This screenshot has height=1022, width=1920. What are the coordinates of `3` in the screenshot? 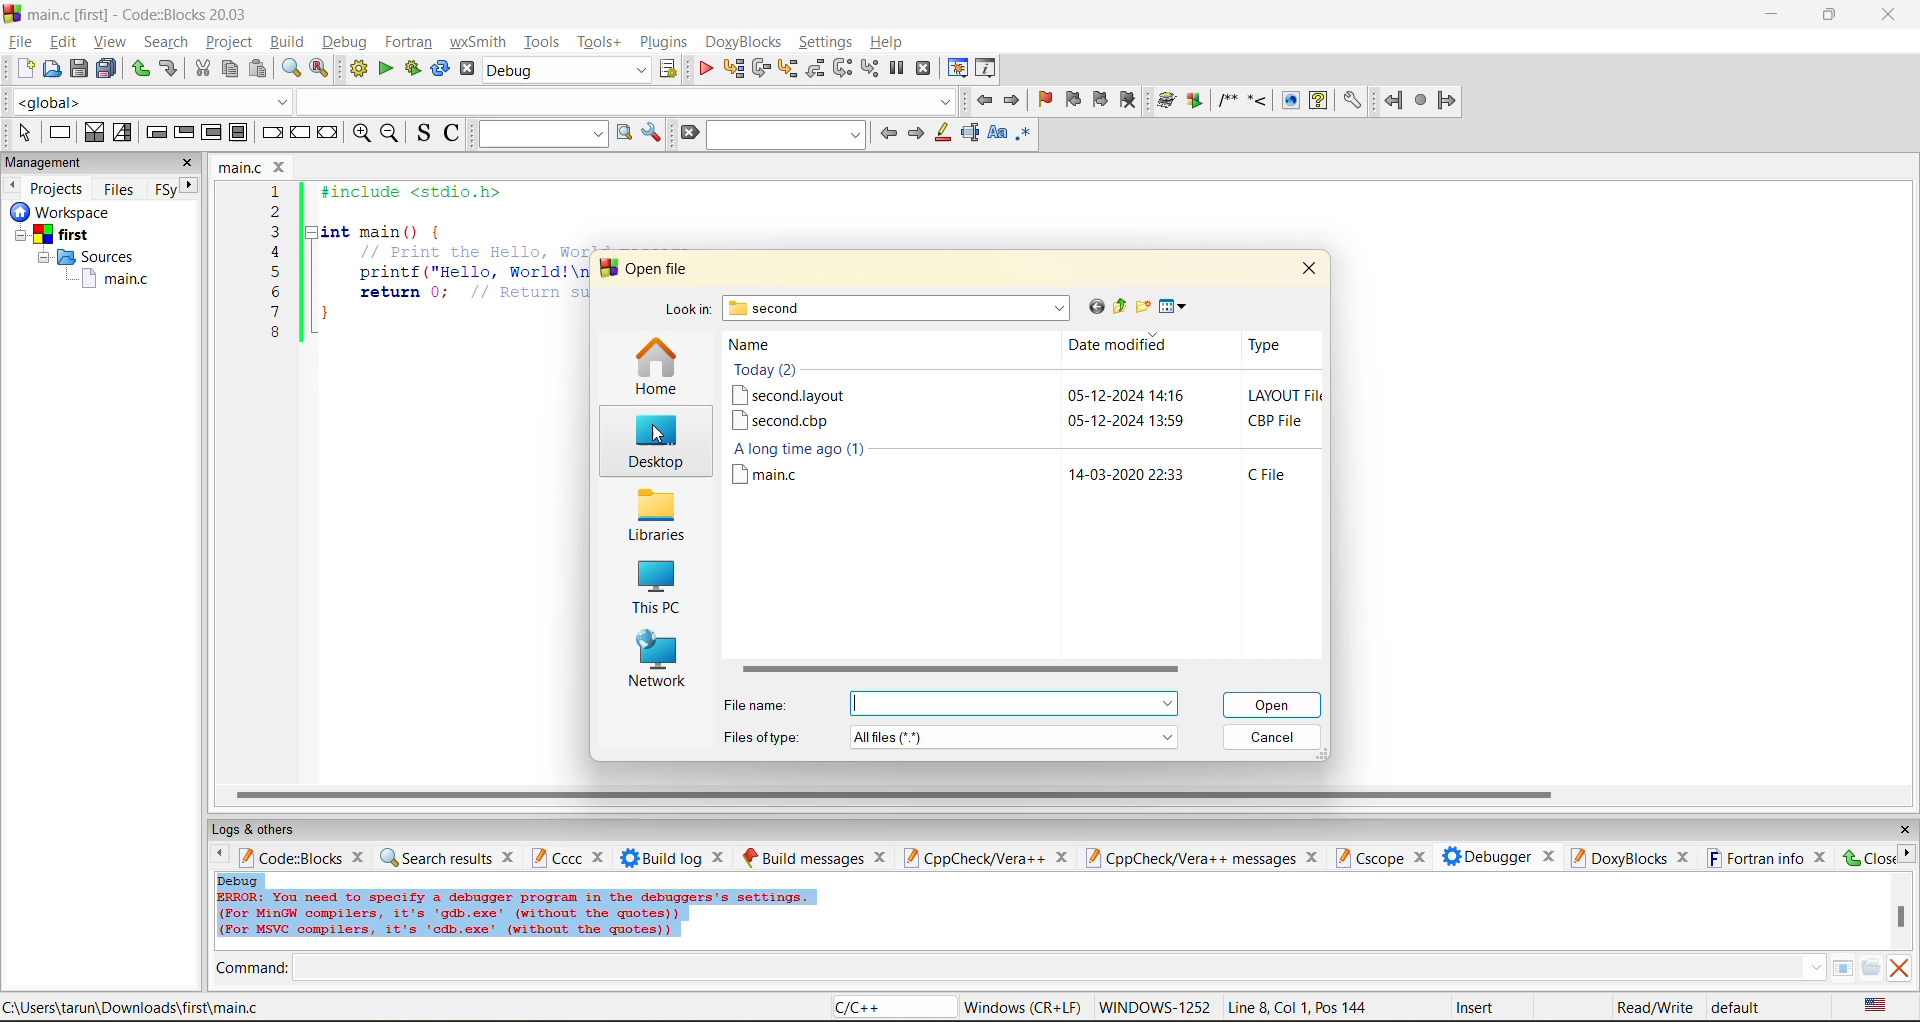 It's located at (276, 231).